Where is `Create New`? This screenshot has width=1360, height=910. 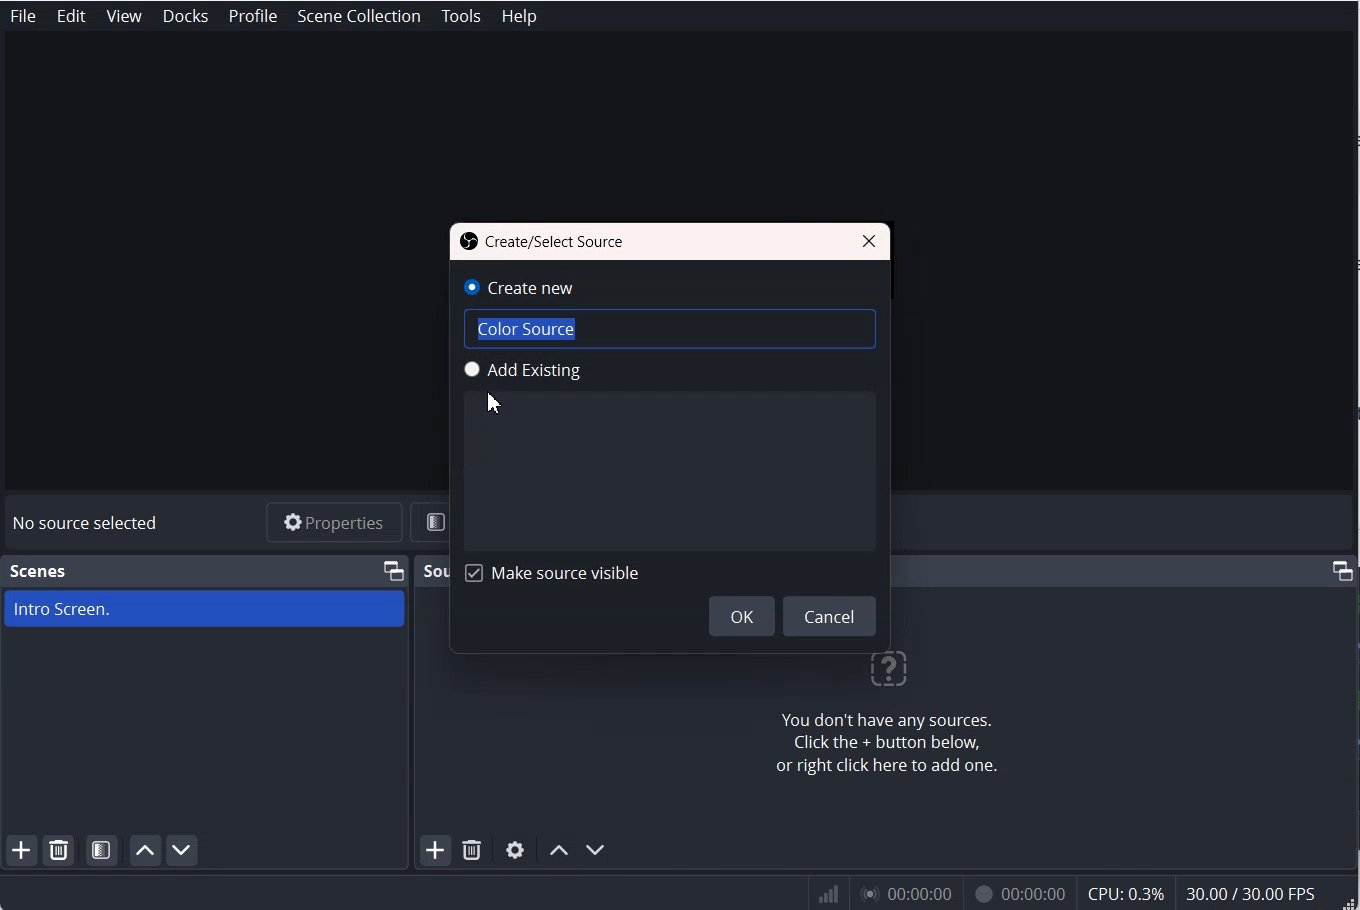 Create New is located at coordinates (557, 285).